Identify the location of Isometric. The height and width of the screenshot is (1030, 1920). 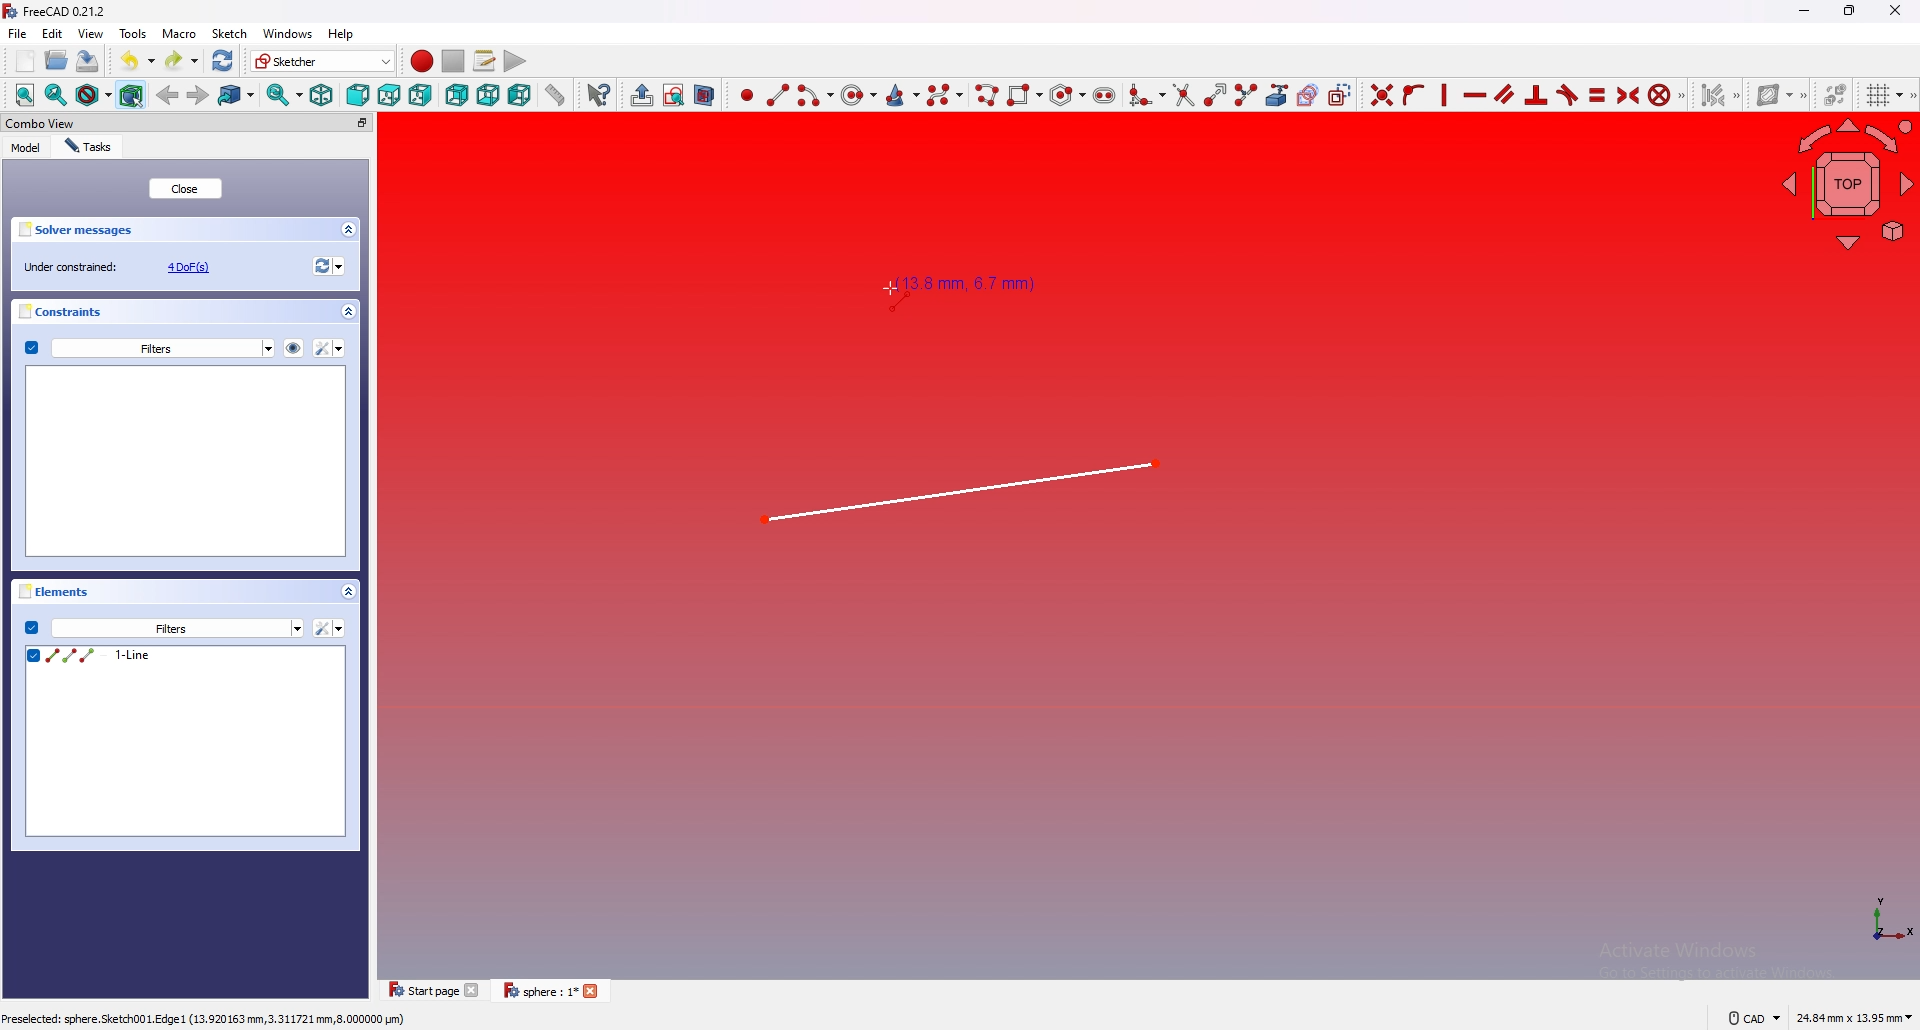
(320, 96).